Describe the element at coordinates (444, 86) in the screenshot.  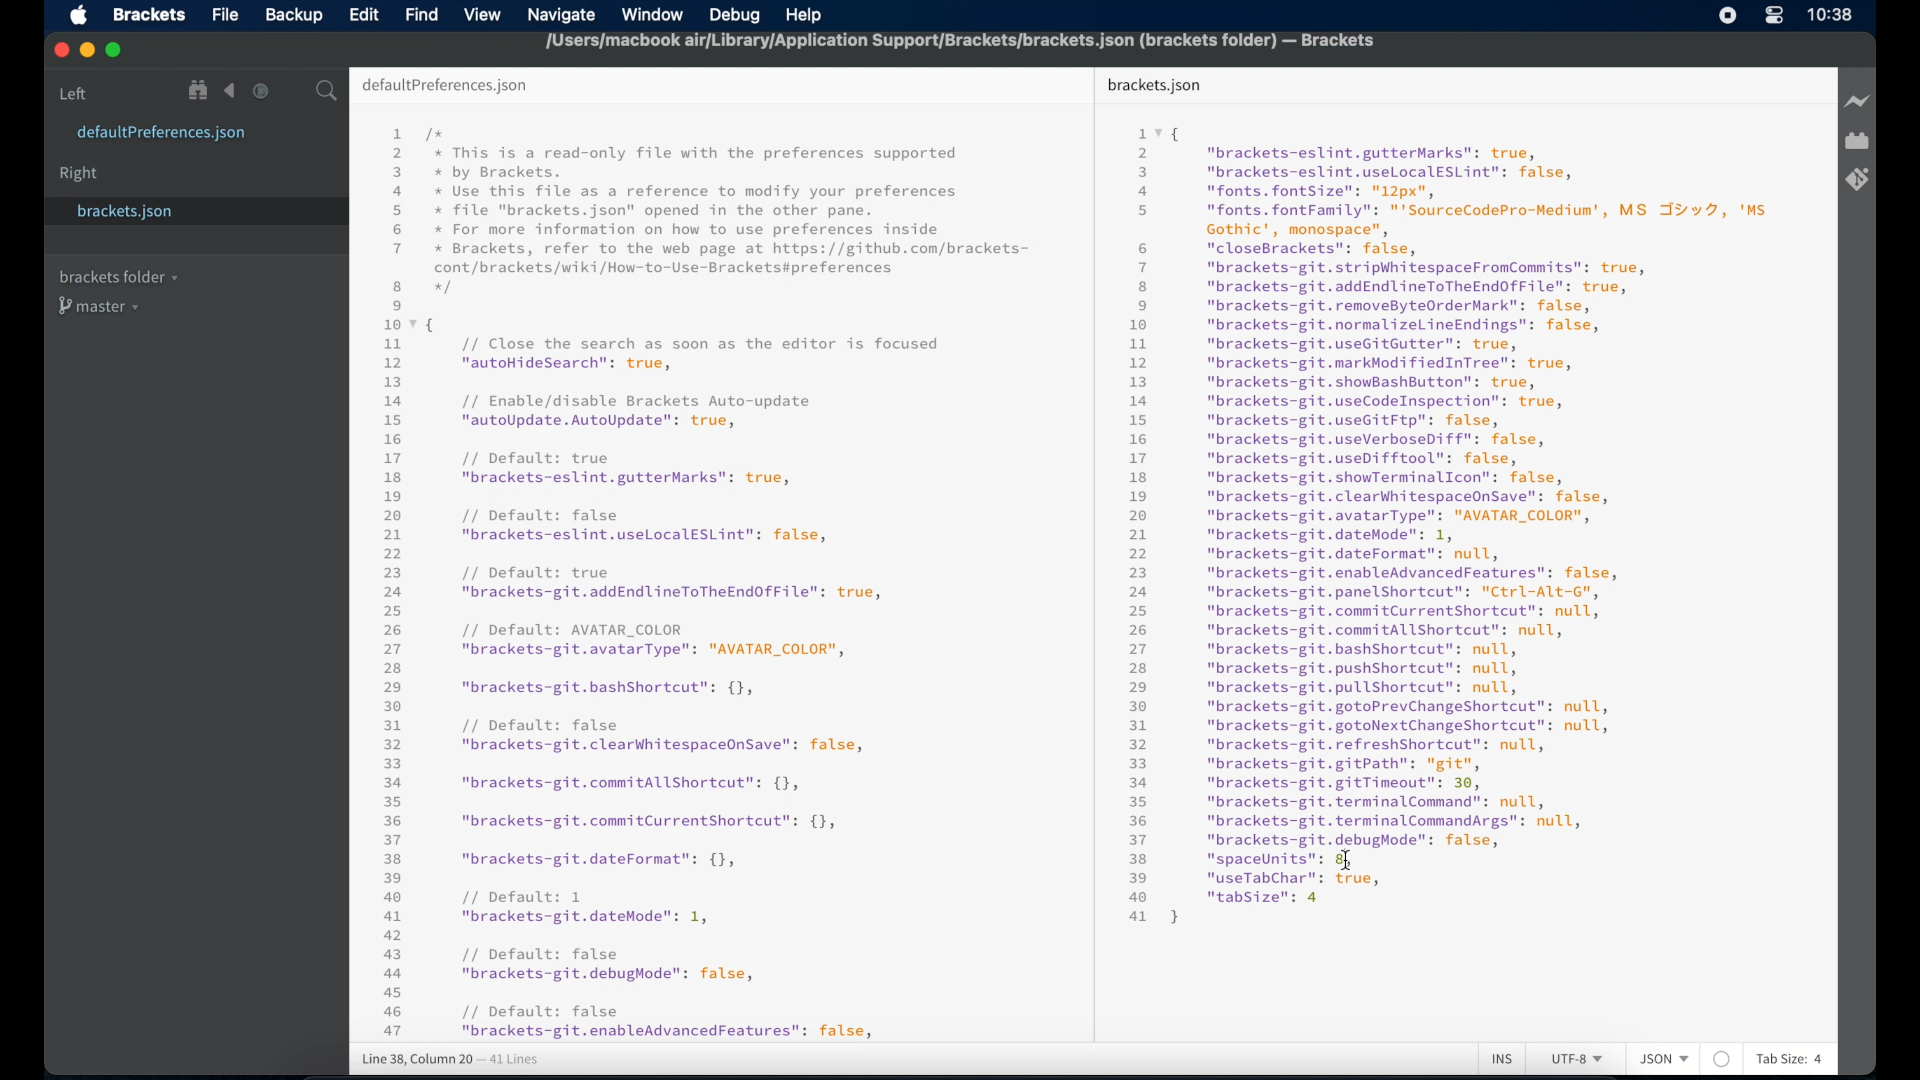
I see `default preferences.json` at that location.